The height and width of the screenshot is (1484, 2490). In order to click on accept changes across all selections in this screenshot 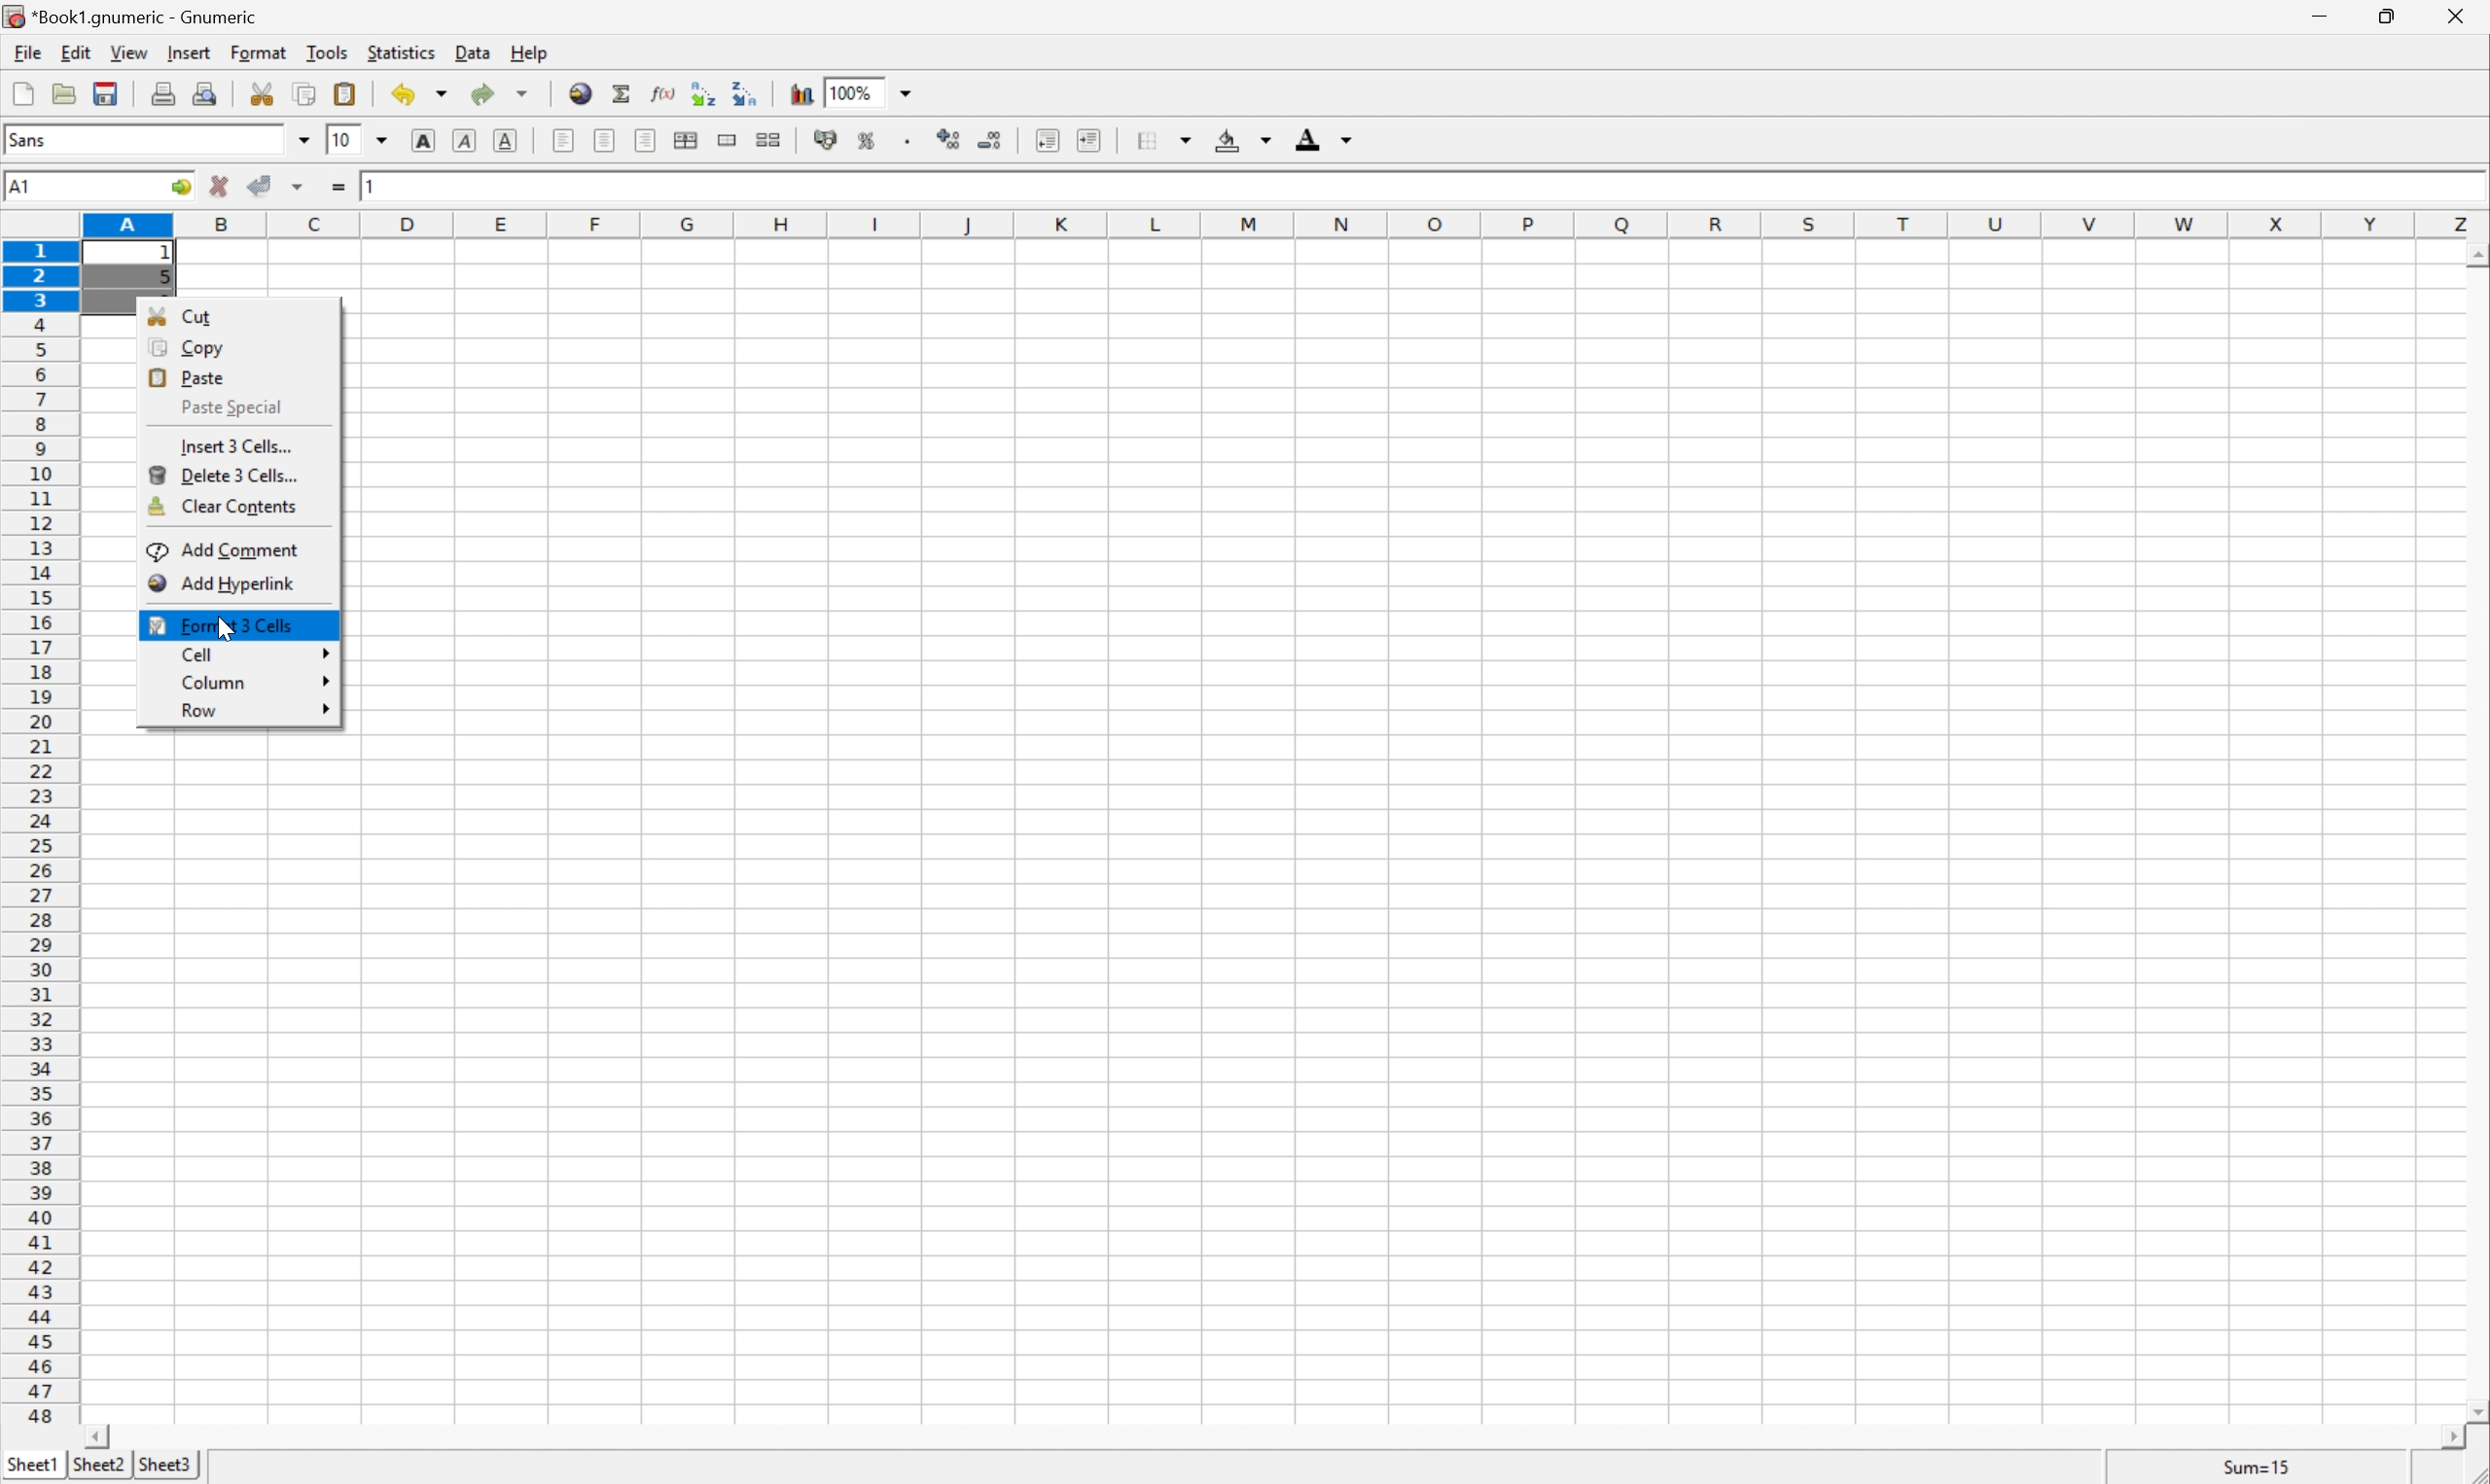, I will do `click(299, 187)`.